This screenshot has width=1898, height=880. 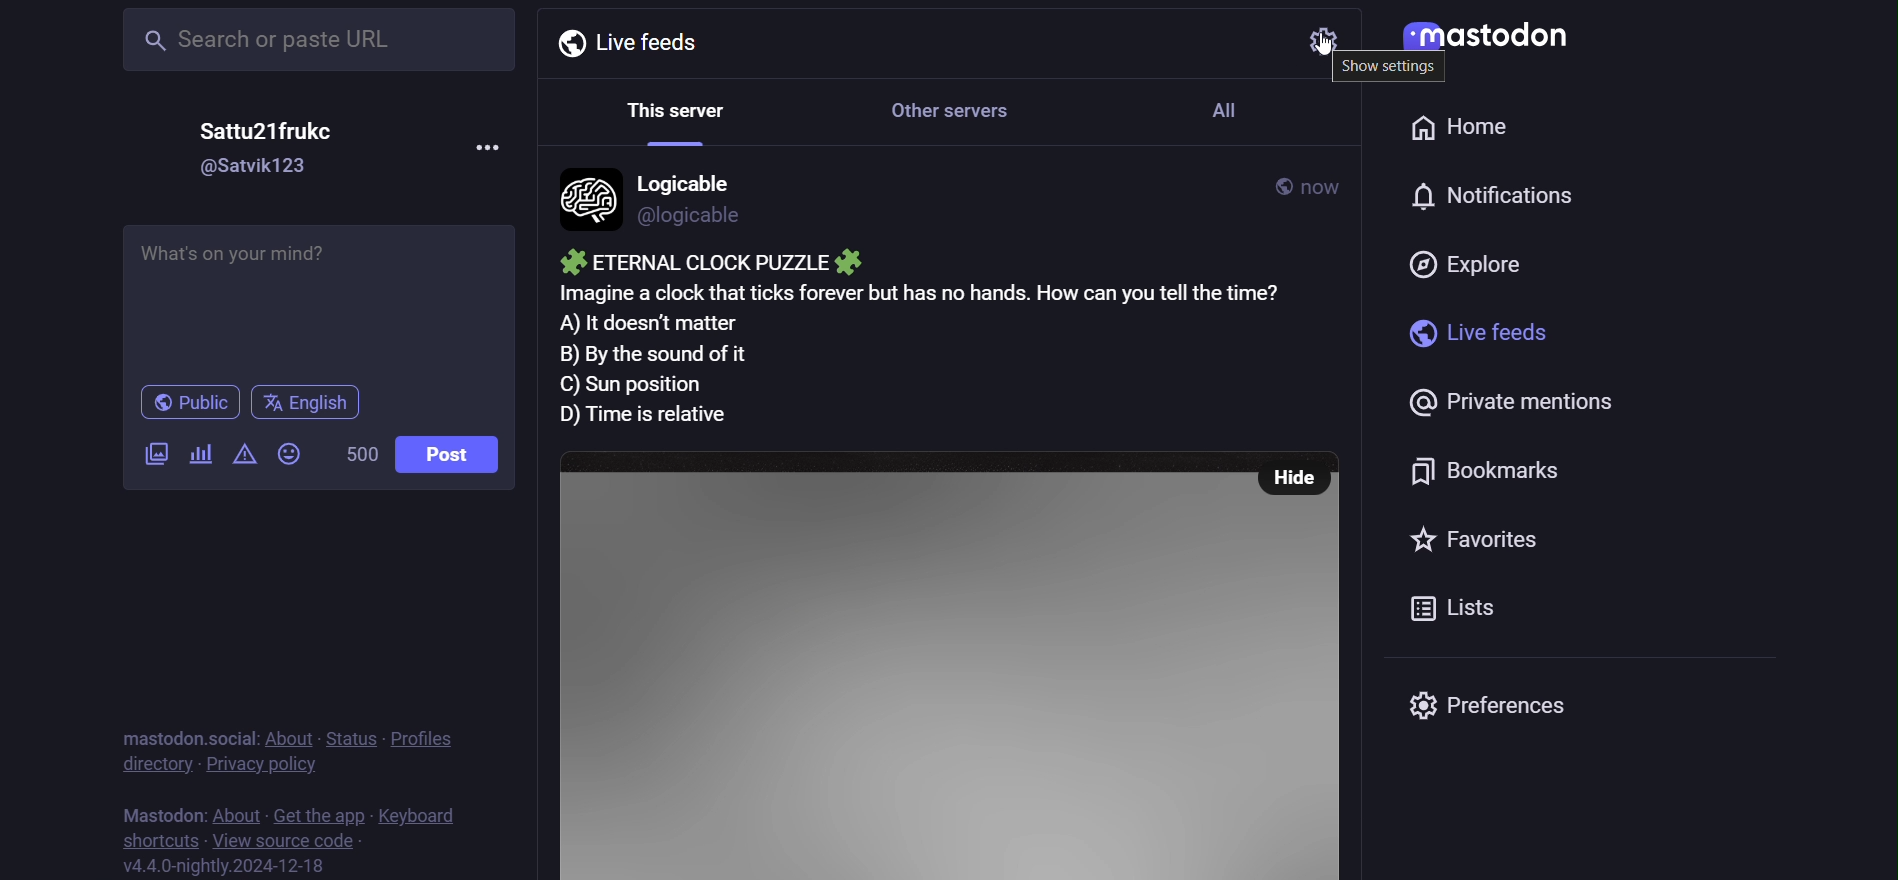 I want to click on status, so click(x=351, y=738).